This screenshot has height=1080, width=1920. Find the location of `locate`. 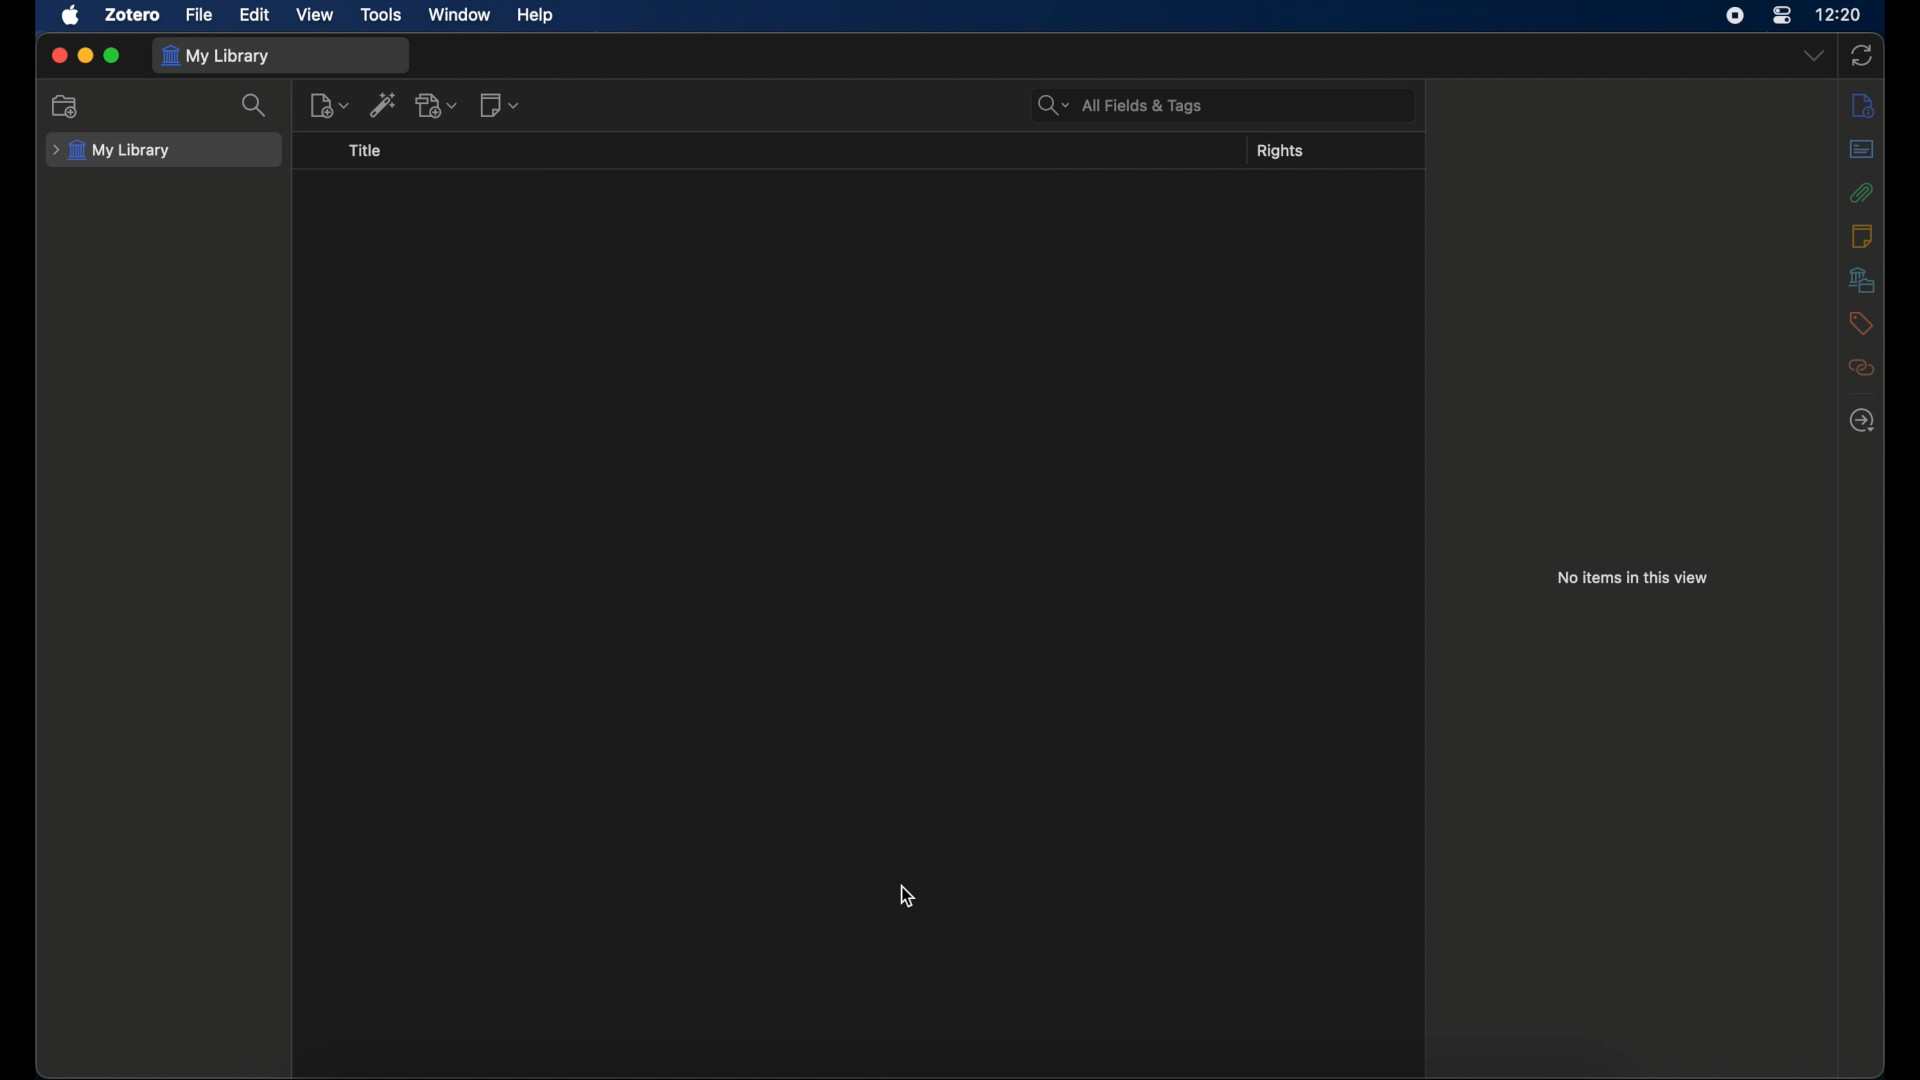

locate is located at coordinates (1862, 420).